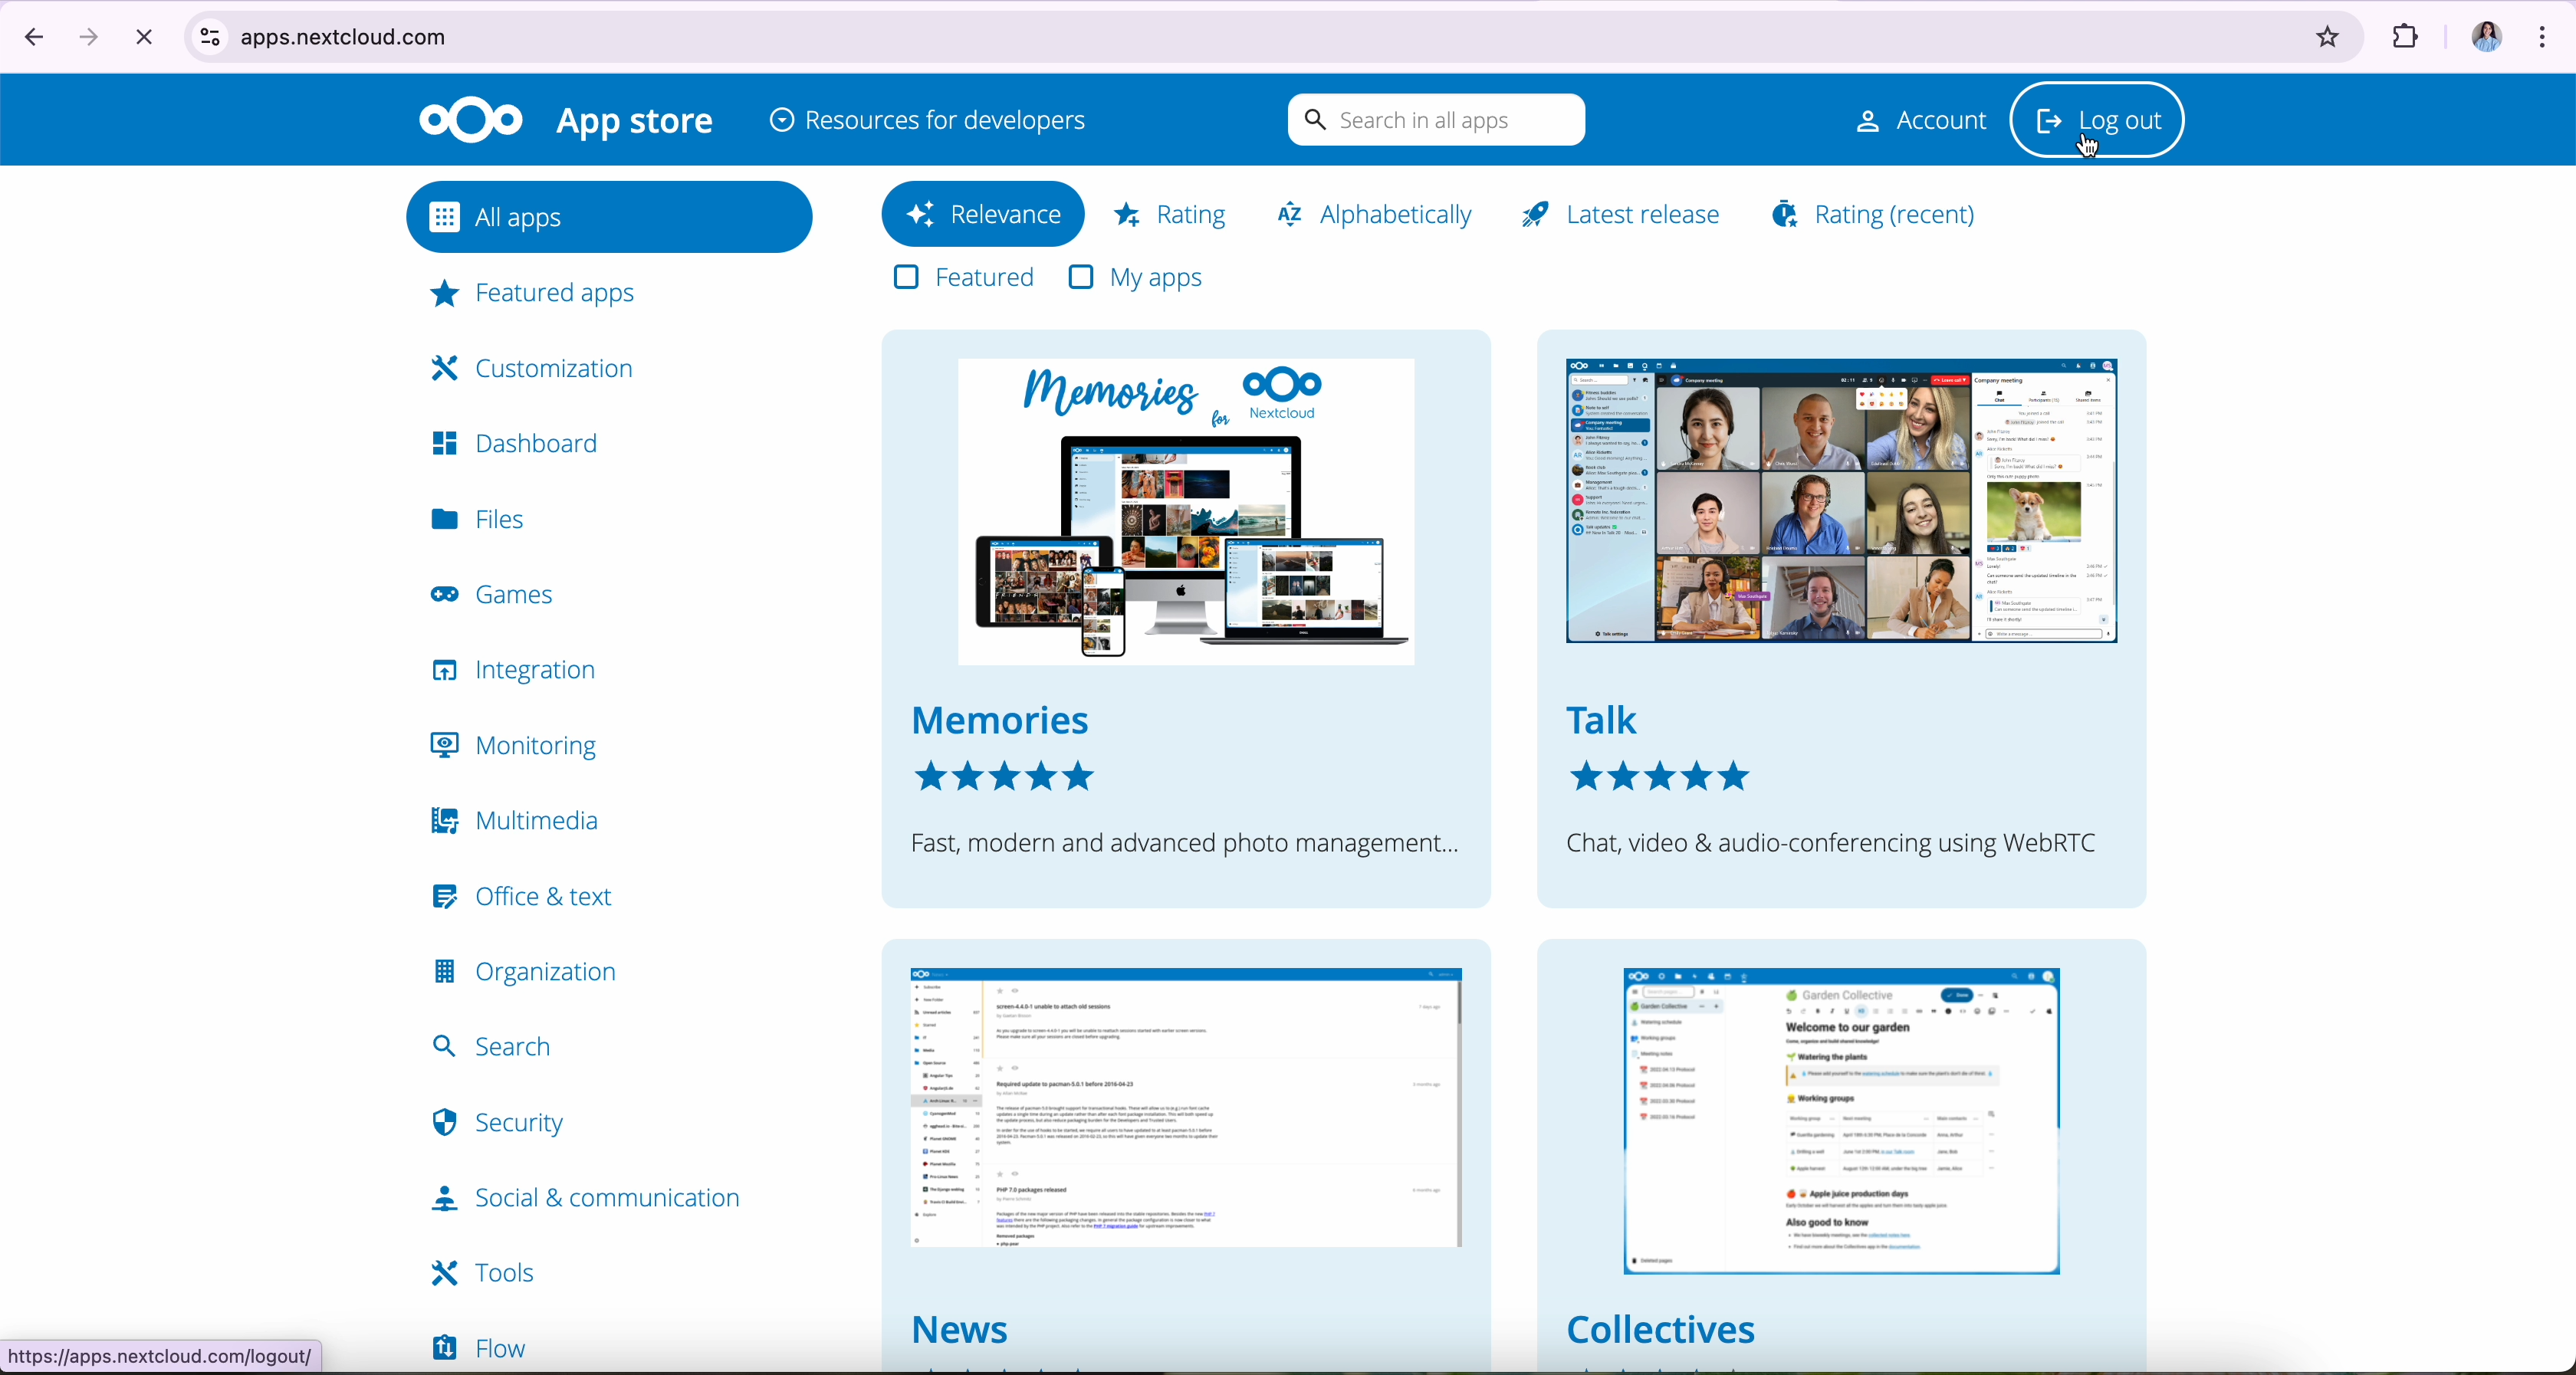 The width and height of the screenshot is (2576, 1375). I want to click on customization, so click(528, 368).